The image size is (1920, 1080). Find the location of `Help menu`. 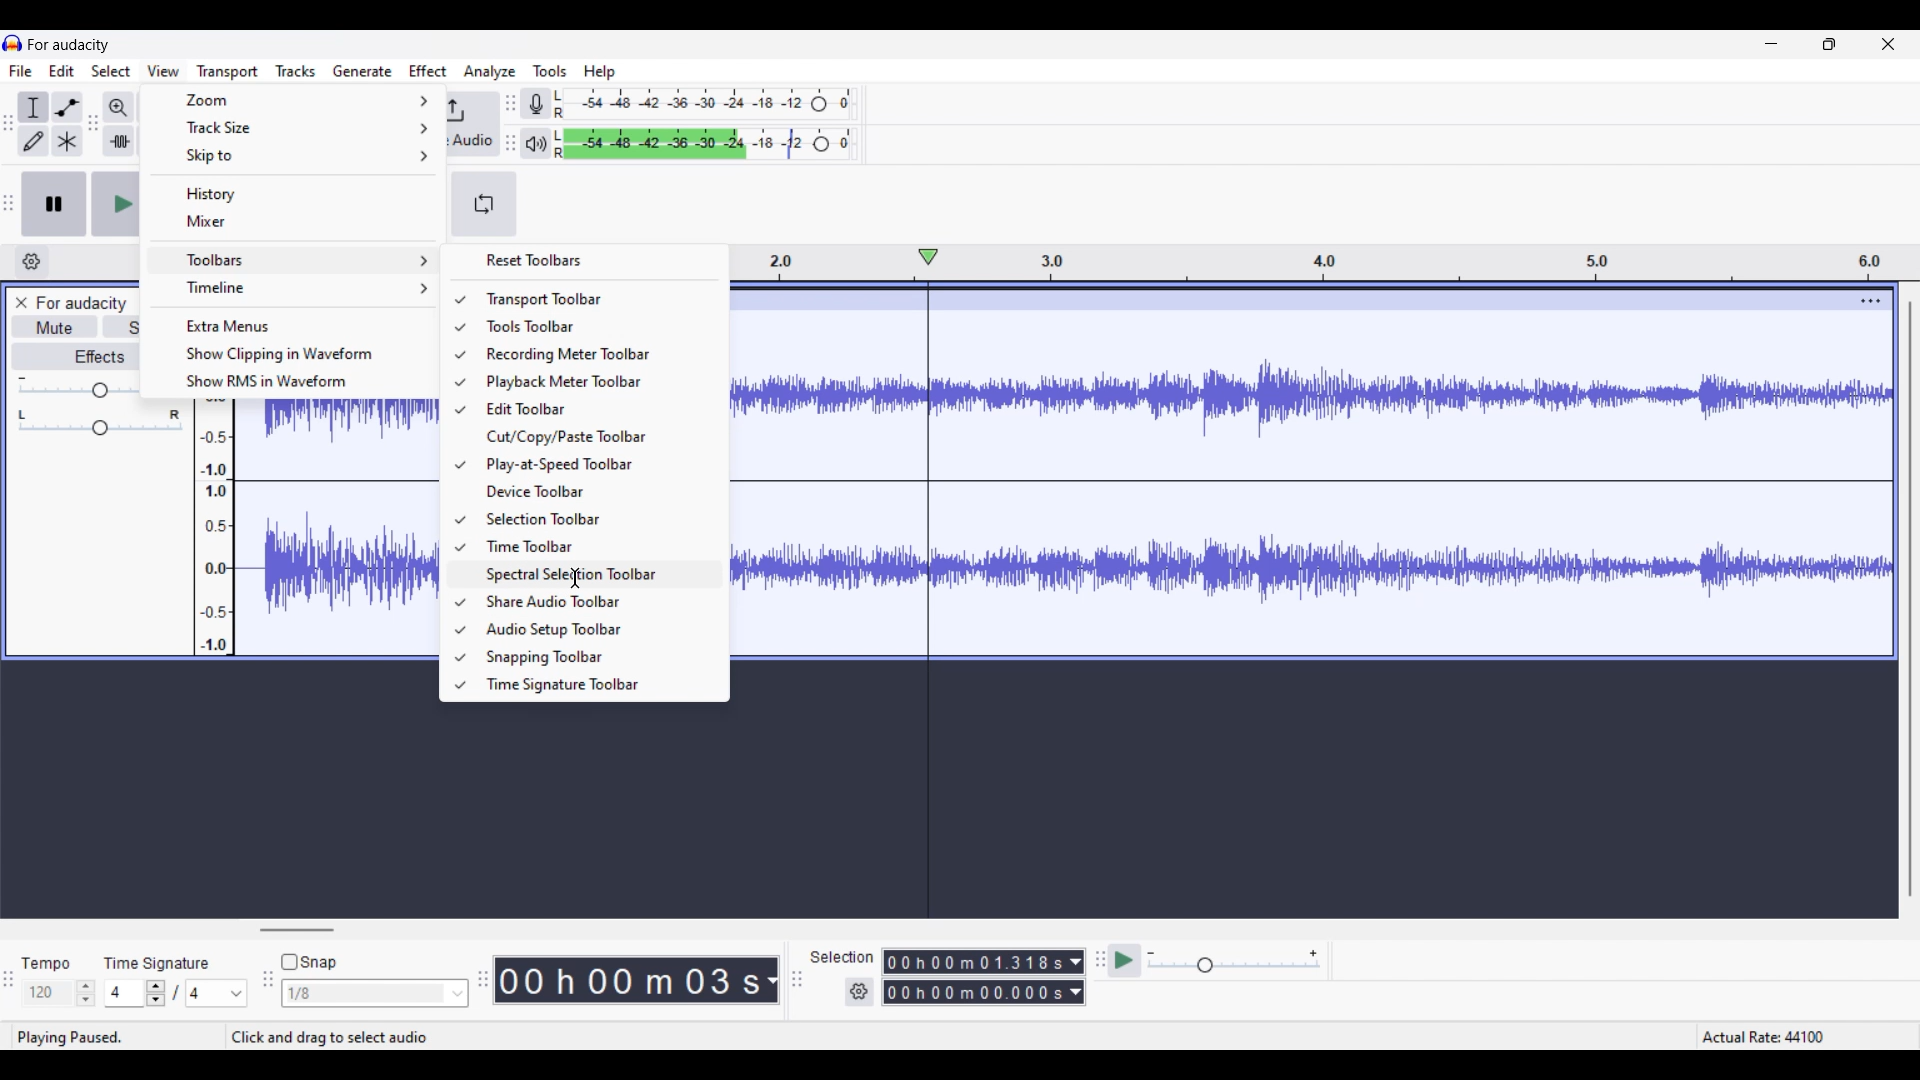

Help menu is located at coordinates (599, 72).